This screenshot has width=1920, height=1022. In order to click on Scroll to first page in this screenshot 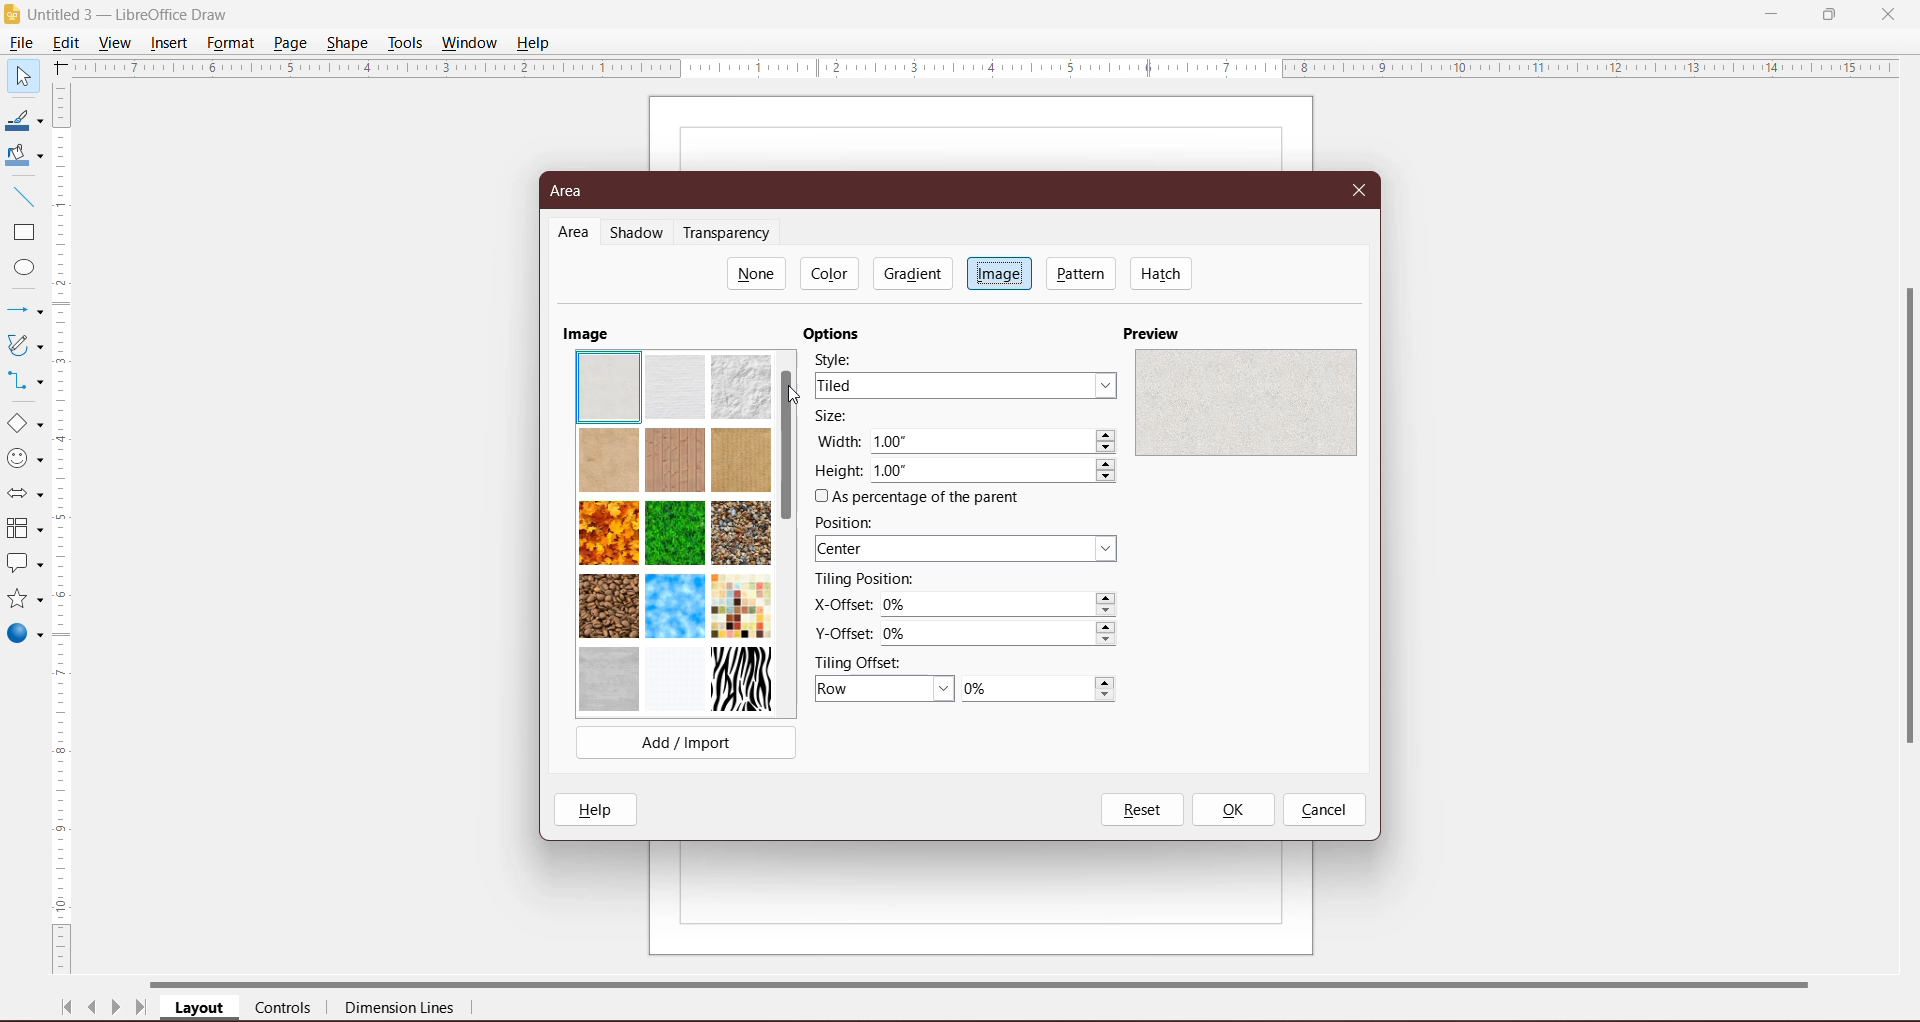, I will do `click(67, 1007)`.